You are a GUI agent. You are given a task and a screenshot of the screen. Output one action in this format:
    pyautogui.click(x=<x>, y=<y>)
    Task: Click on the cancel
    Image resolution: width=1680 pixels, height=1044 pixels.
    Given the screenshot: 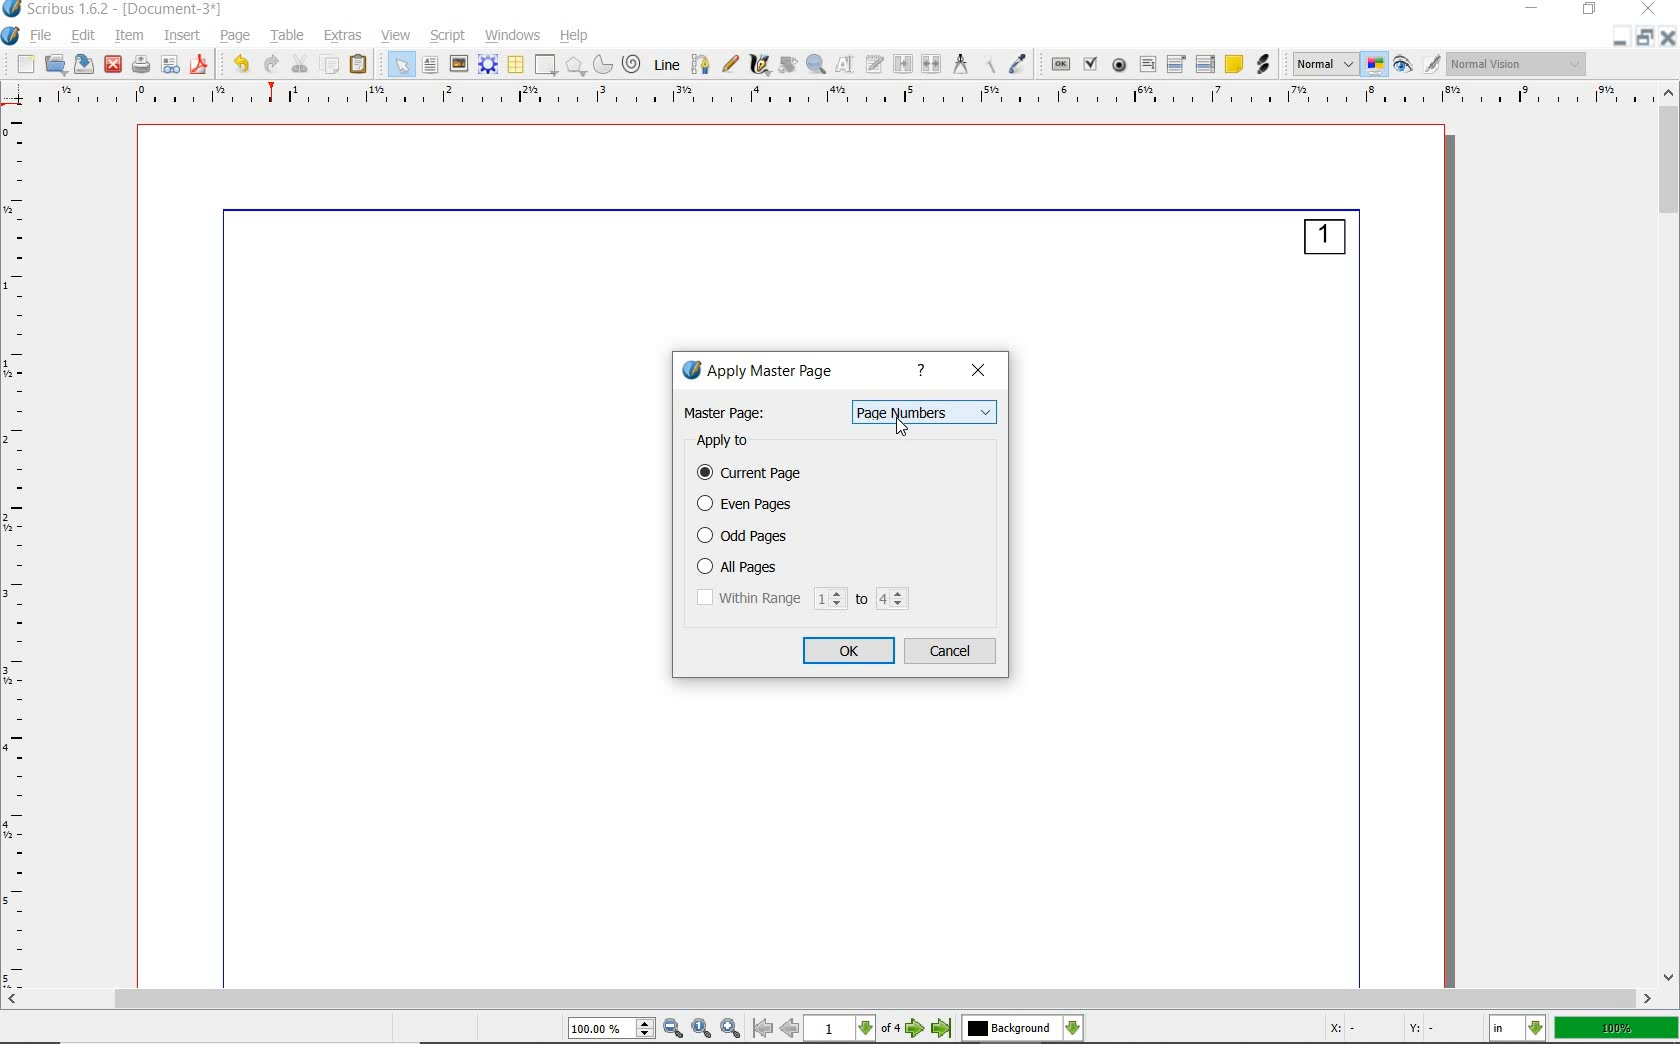 What is the action you would take?
    pyautogui.click(x=953, y=652)
    